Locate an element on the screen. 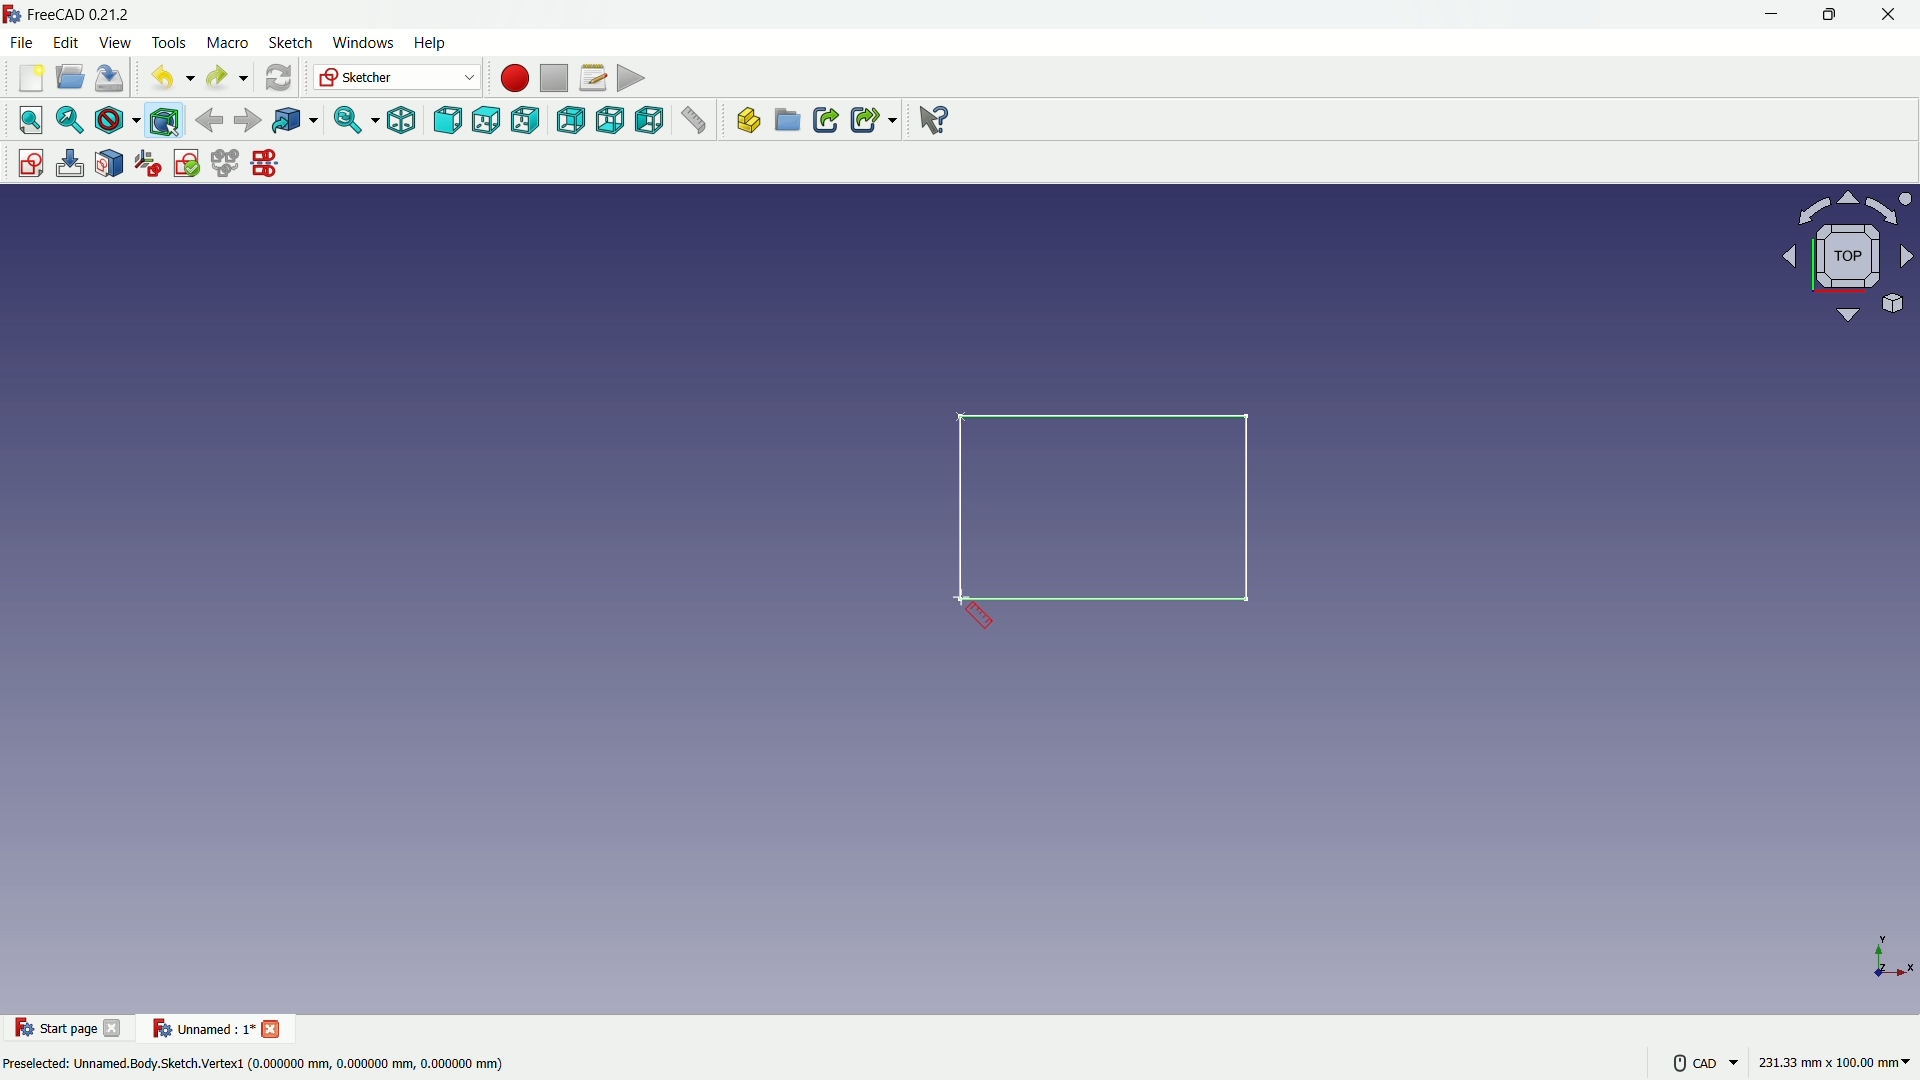 The image size is (1920, 1080). stop macros is located at coordinates (551, 79).